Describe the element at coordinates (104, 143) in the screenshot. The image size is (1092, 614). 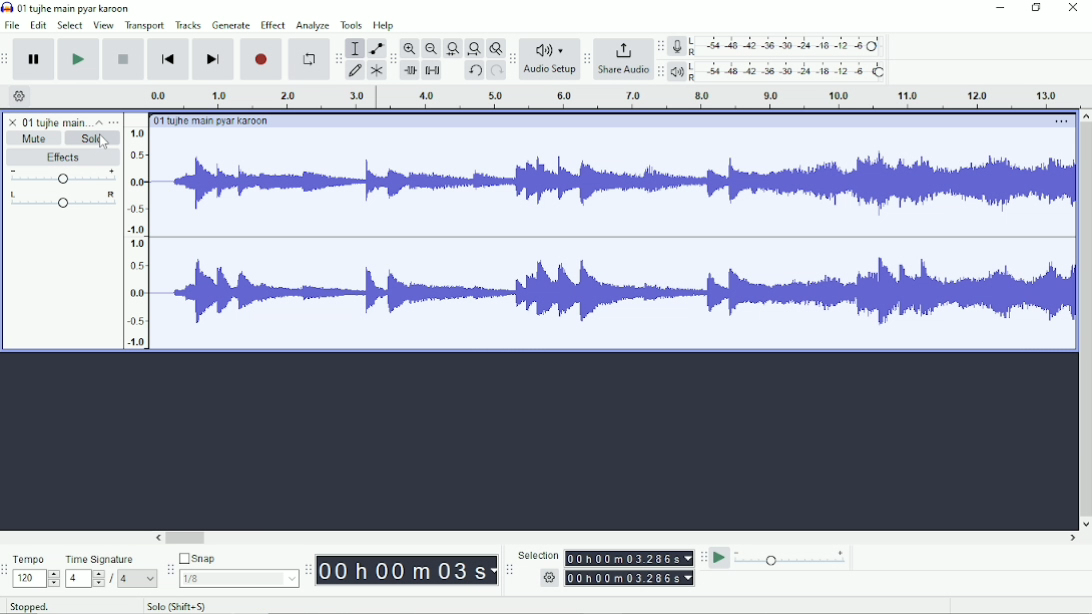
I see `cursor` at that location.